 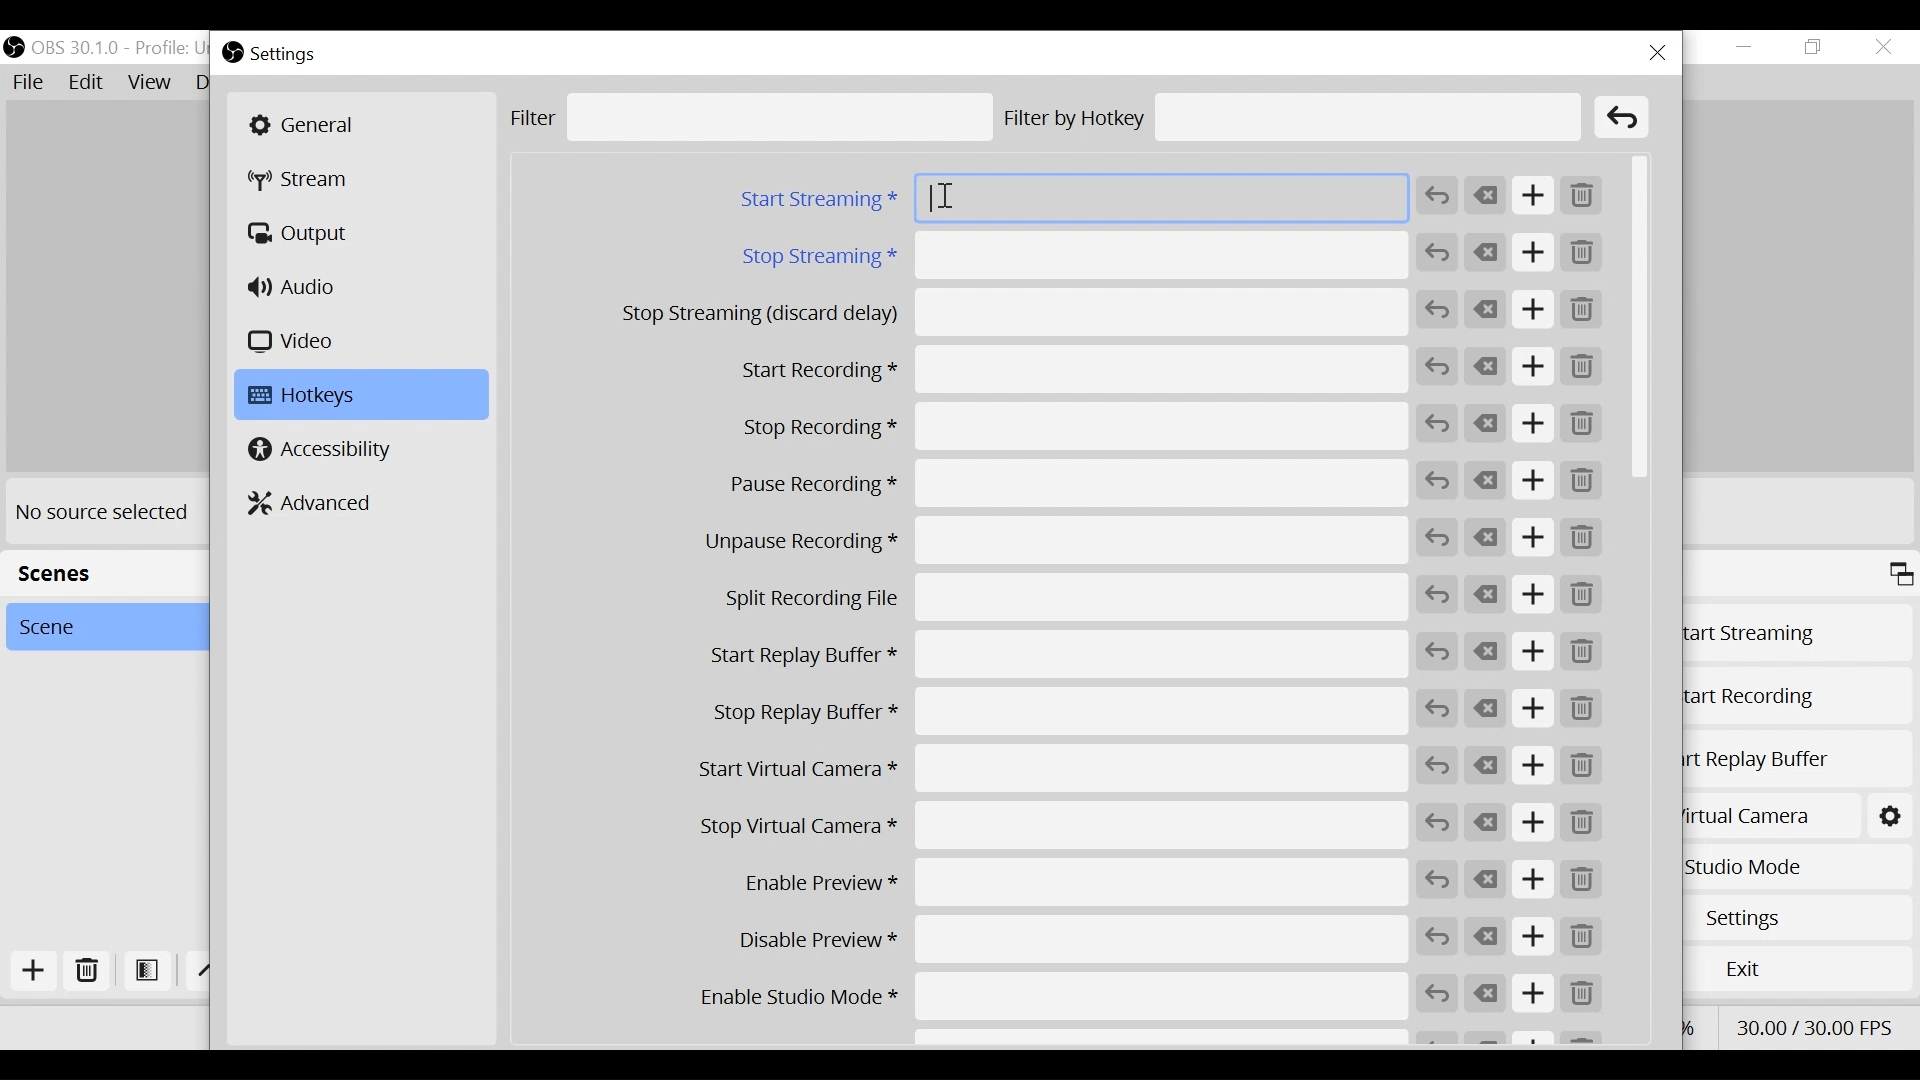 What do you see at coordinates (1292, 117) in the screenshot?
I see `Filter by Hotkey` at bounding box center [1292, 117].